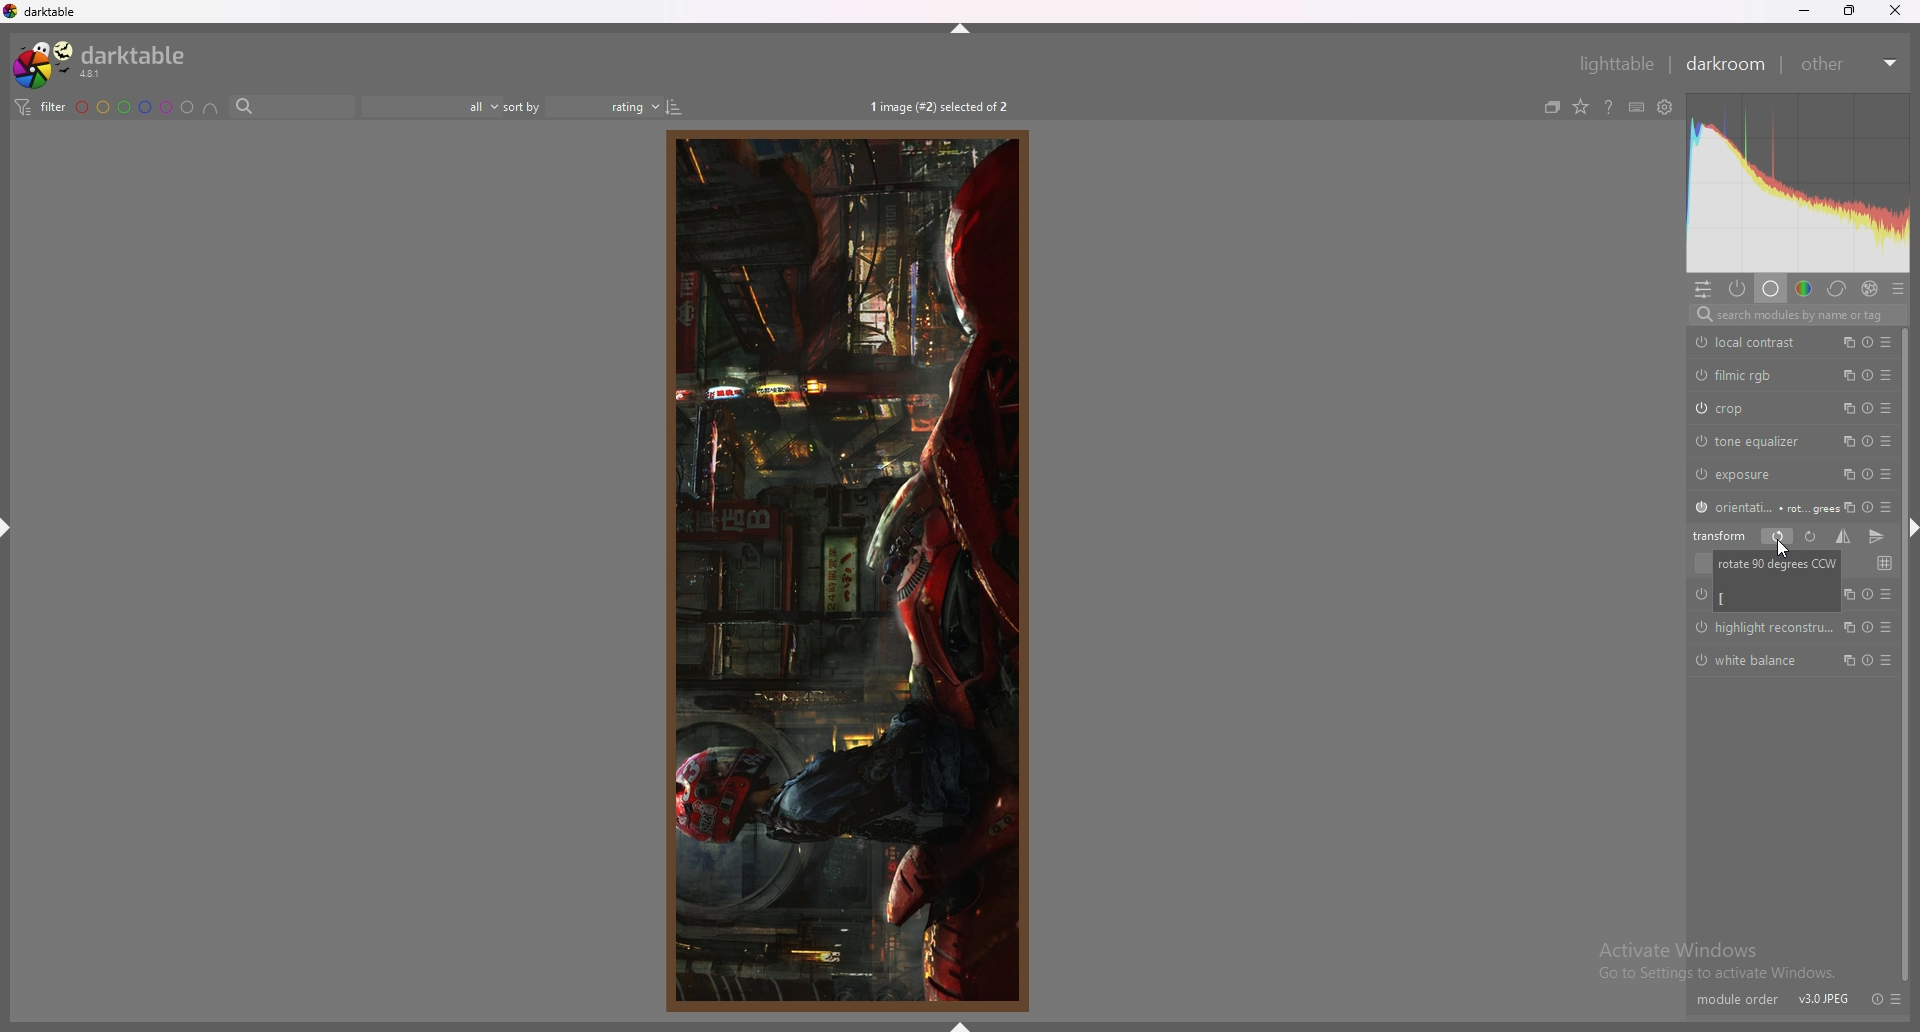 This screenshot has width=1920, height=1032. I want to click on show global preferences, so click(1665, 107).